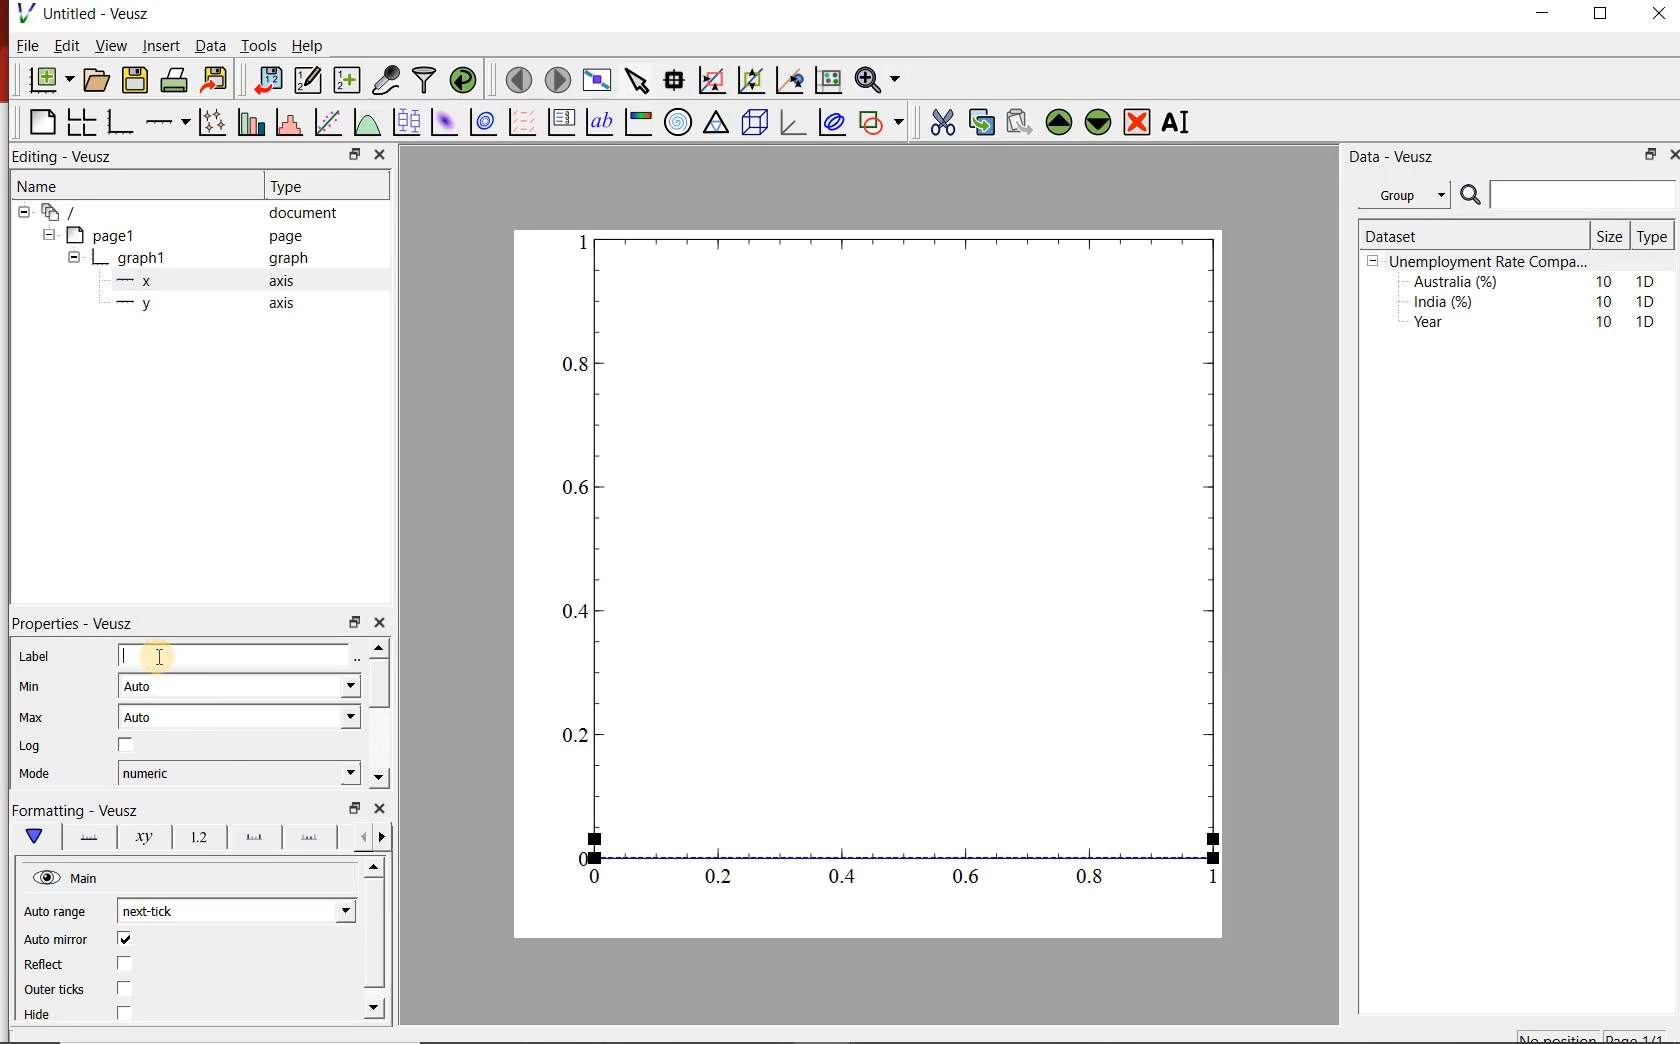 The height and width of the screenshot is (1044, 1680). I want to click on remove the widgets, so click(1137, 122).